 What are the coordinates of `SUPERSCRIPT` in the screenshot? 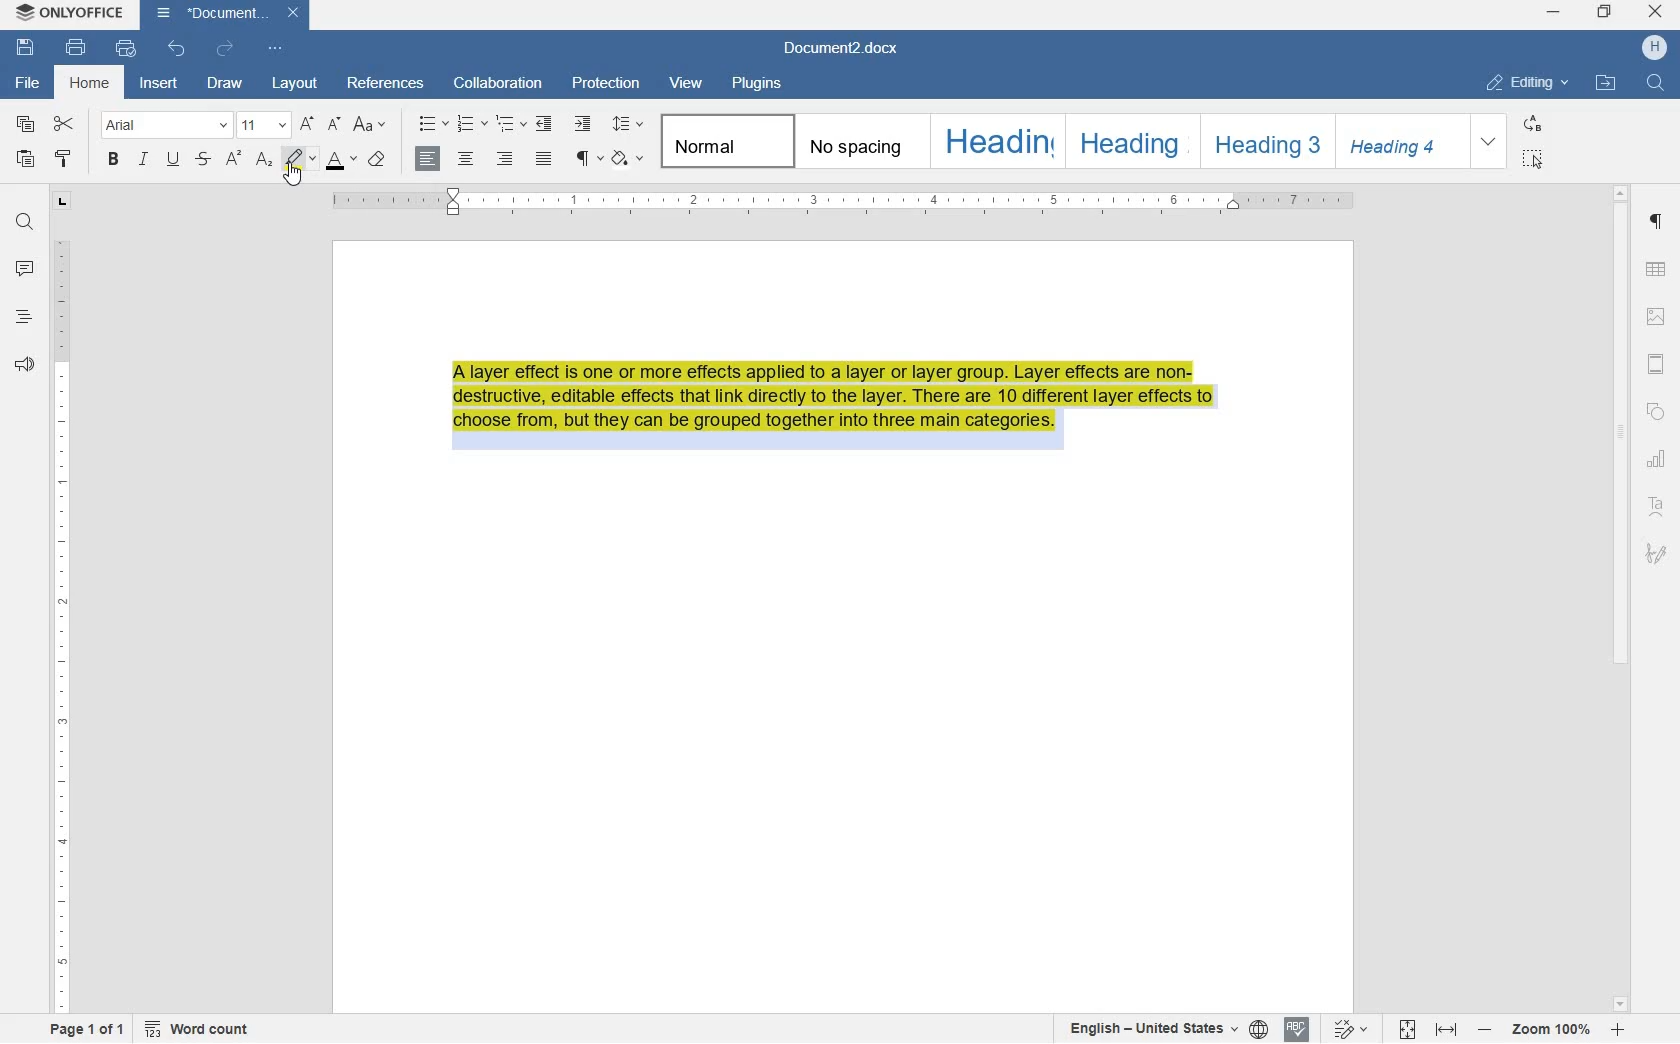 It's located at (233, 159).